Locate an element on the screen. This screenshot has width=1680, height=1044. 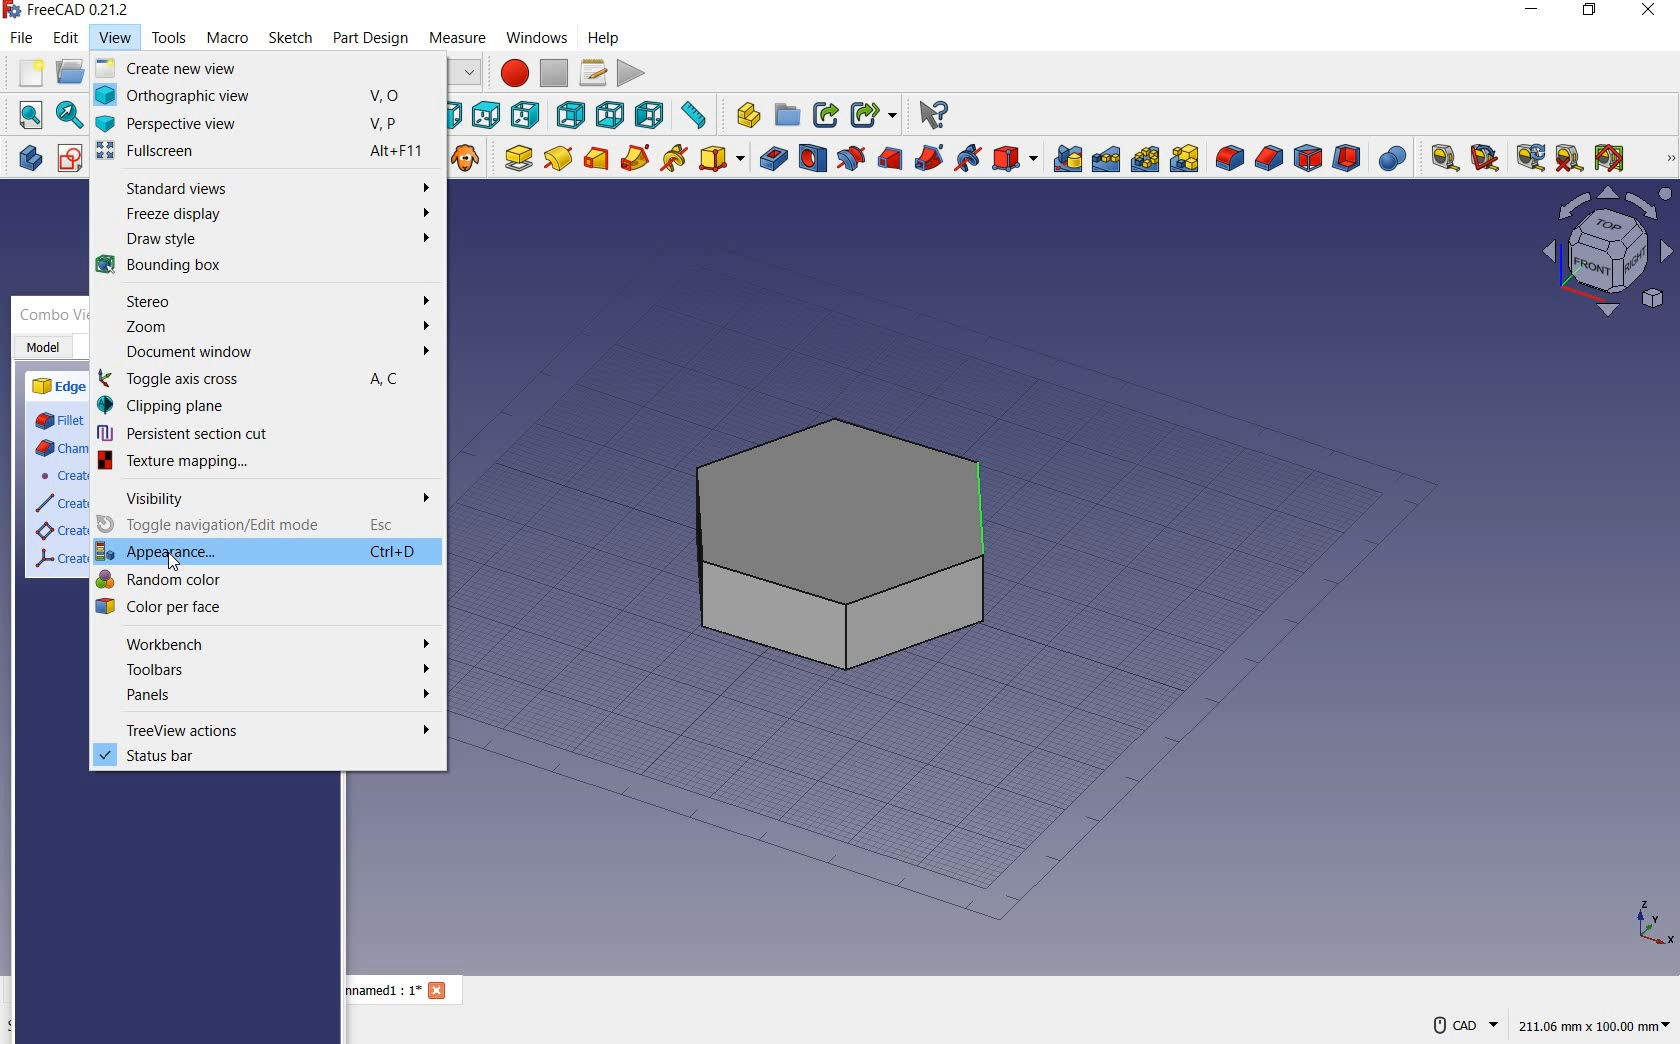
orthographic view is located at coordinates (263, 98).